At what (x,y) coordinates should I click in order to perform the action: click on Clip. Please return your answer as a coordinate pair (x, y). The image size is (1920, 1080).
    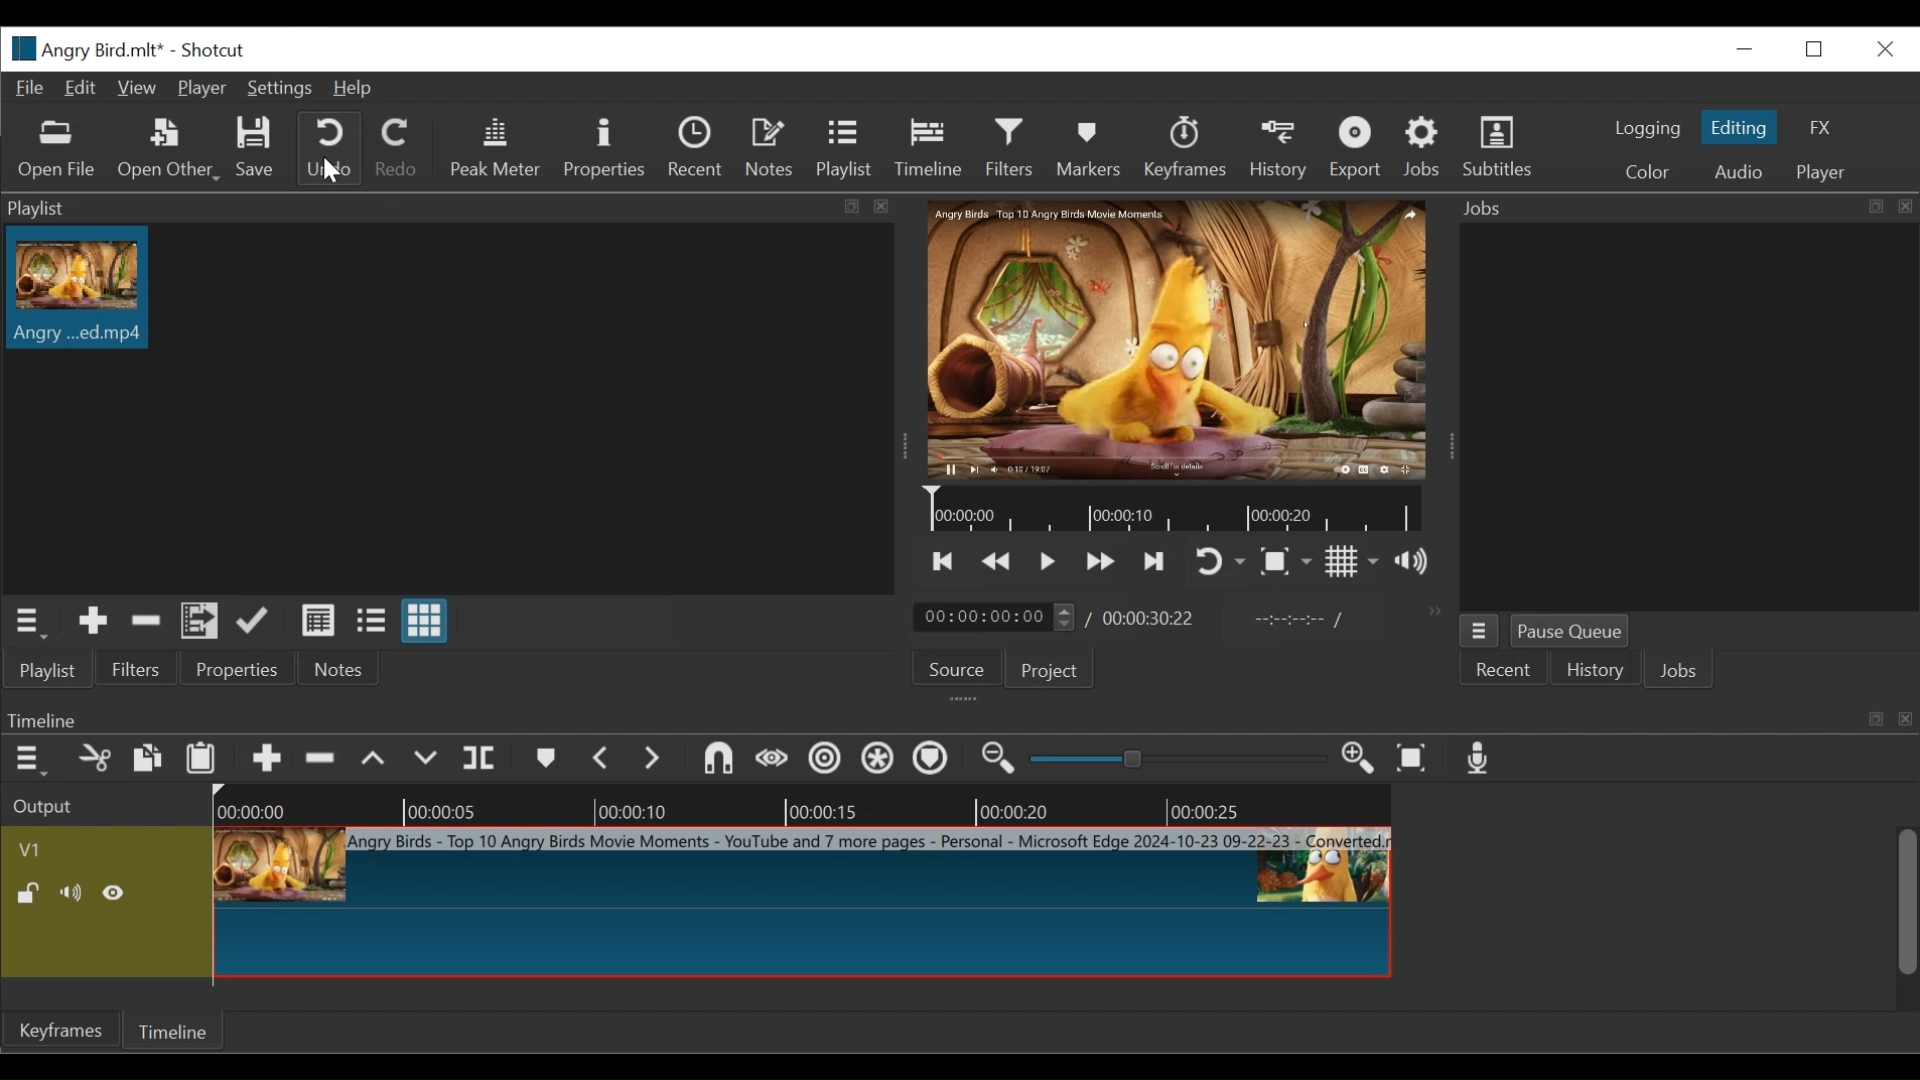
    Looking at the image, I should click on (85, 287).